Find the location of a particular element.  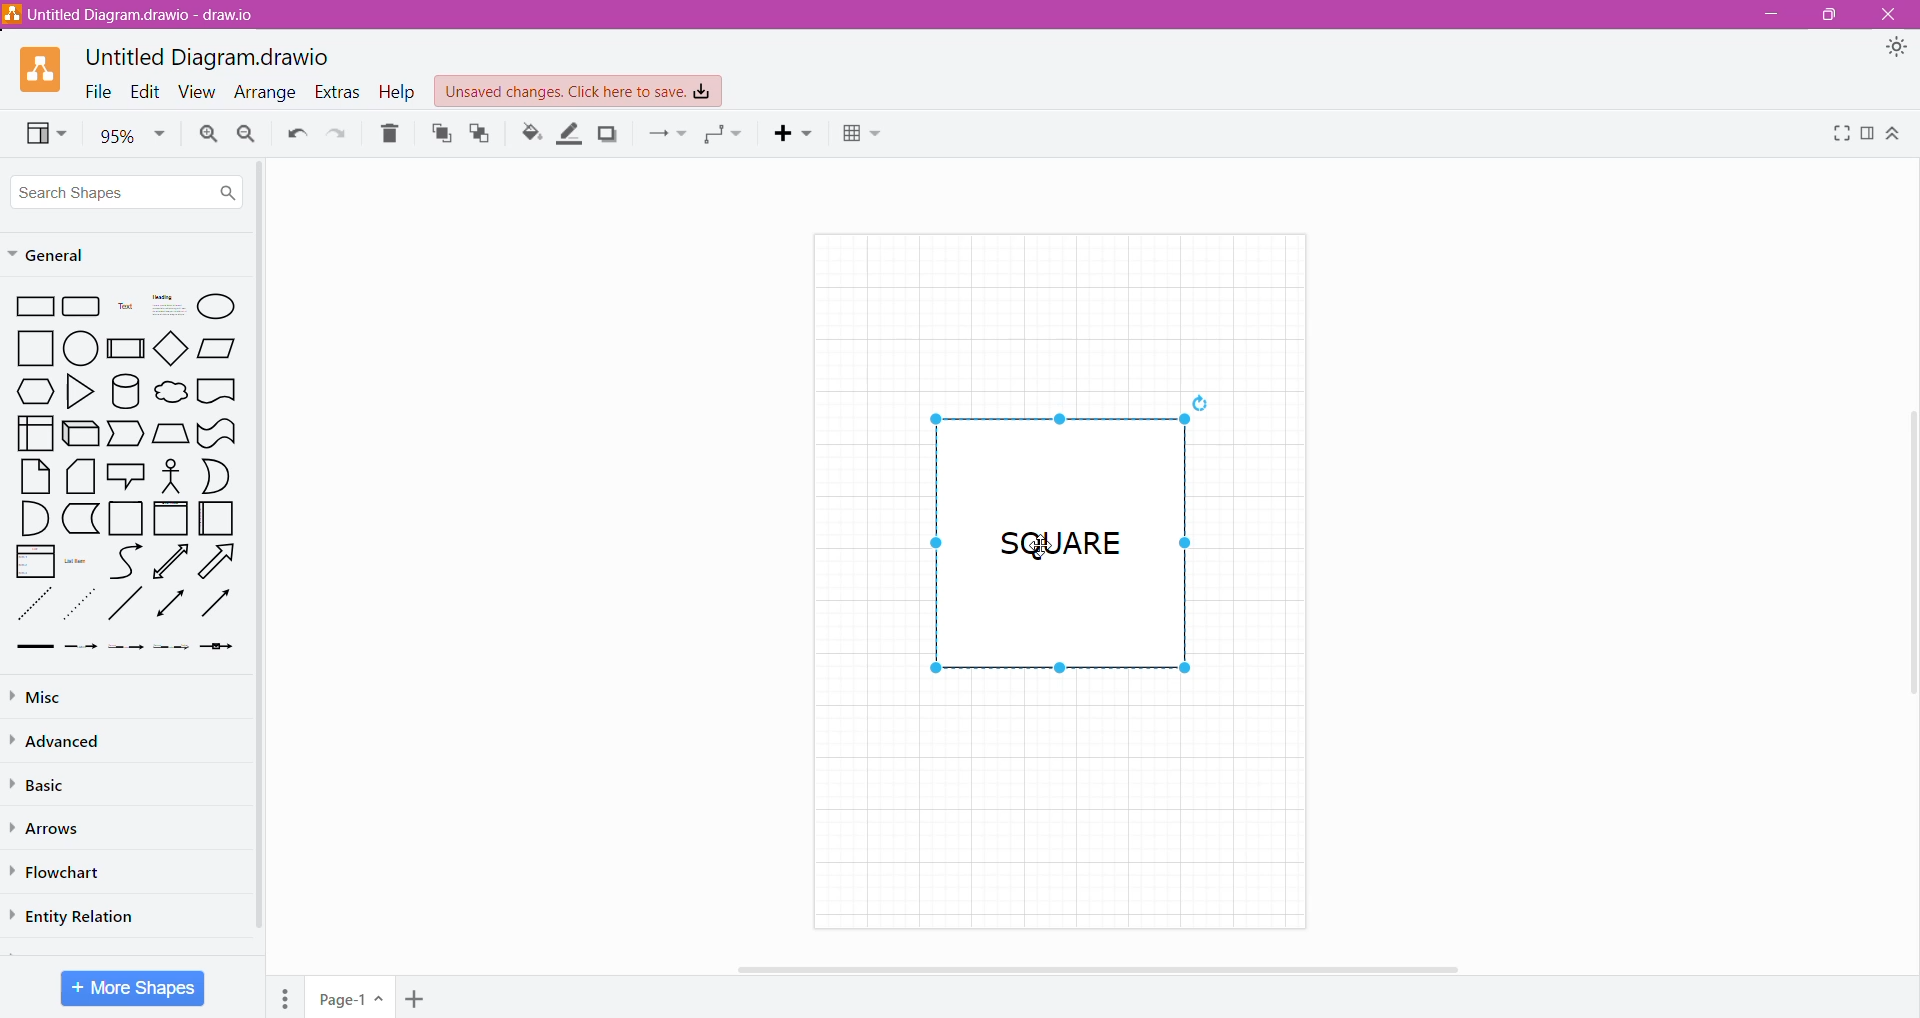

Grid rectangle is located at coordinates (82, 306).